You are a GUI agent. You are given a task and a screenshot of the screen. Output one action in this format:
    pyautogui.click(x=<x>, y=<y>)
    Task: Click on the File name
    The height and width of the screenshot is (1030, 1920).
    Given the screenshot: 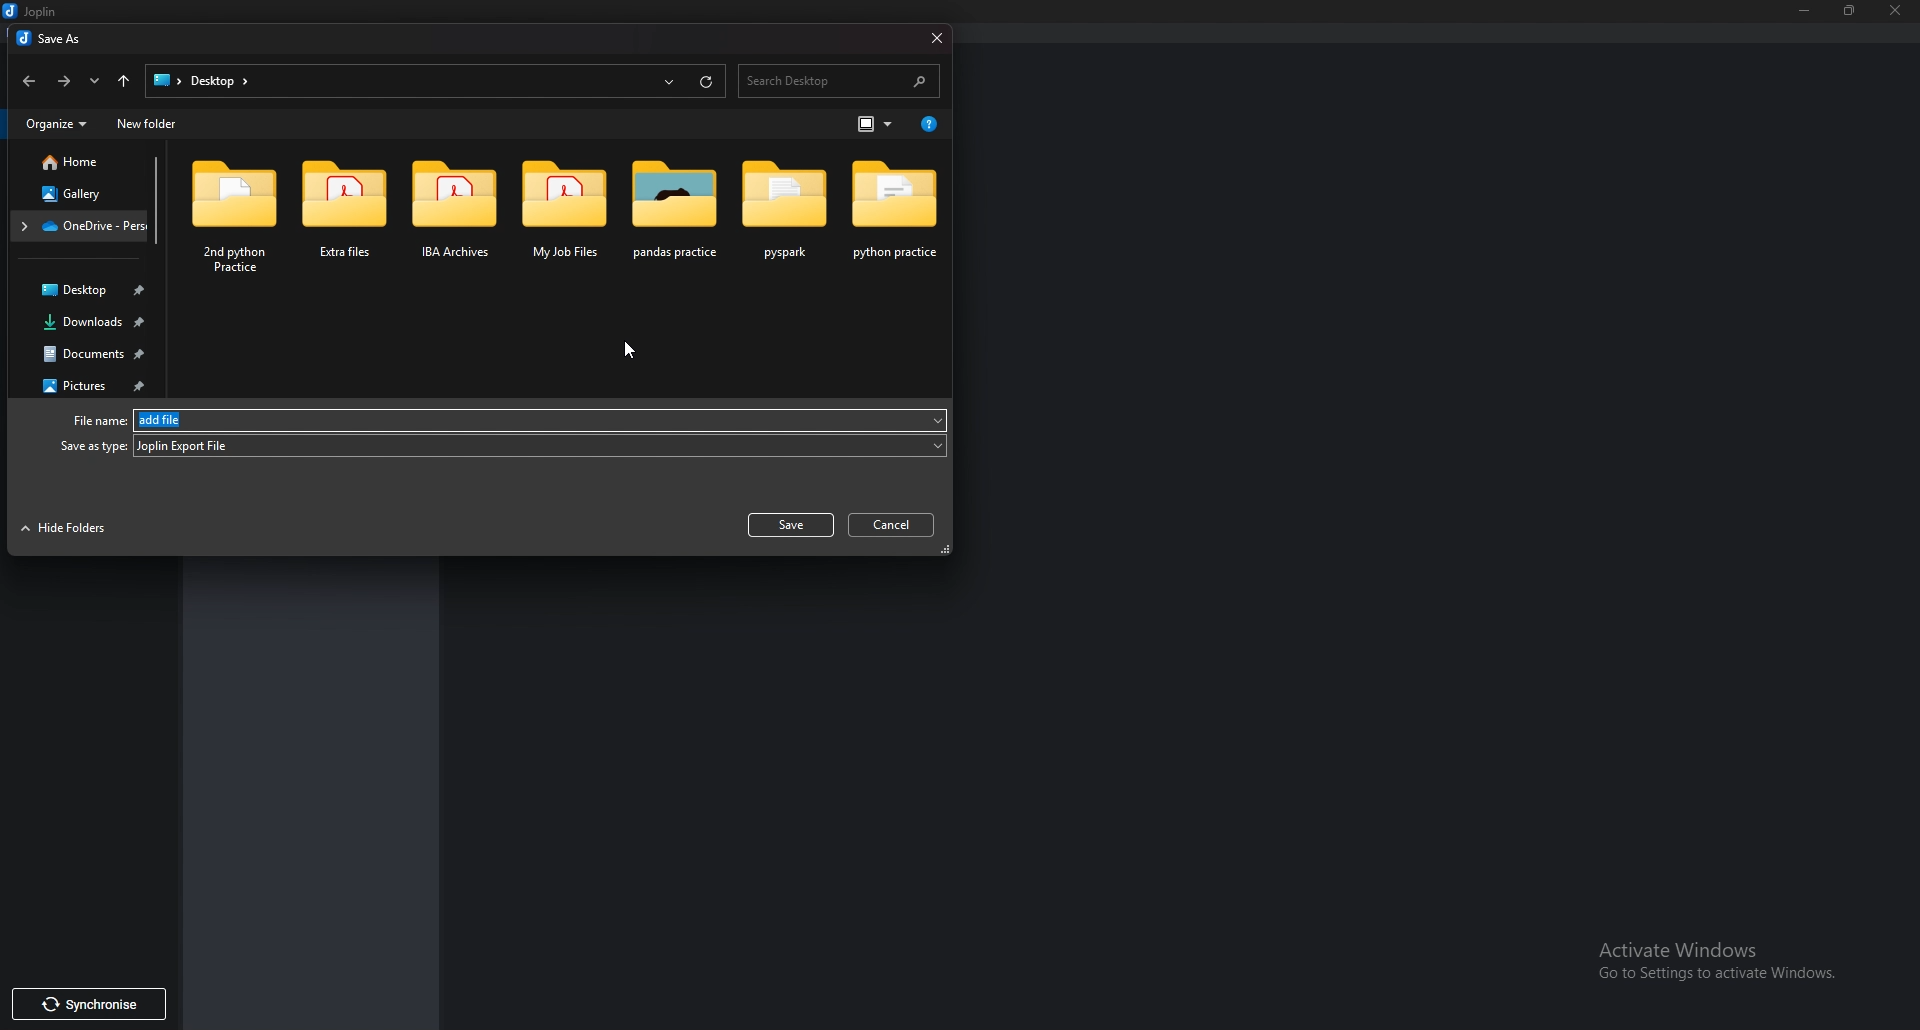 What is the action you would take?
    pyautogui.click(x=94, y=419)
    